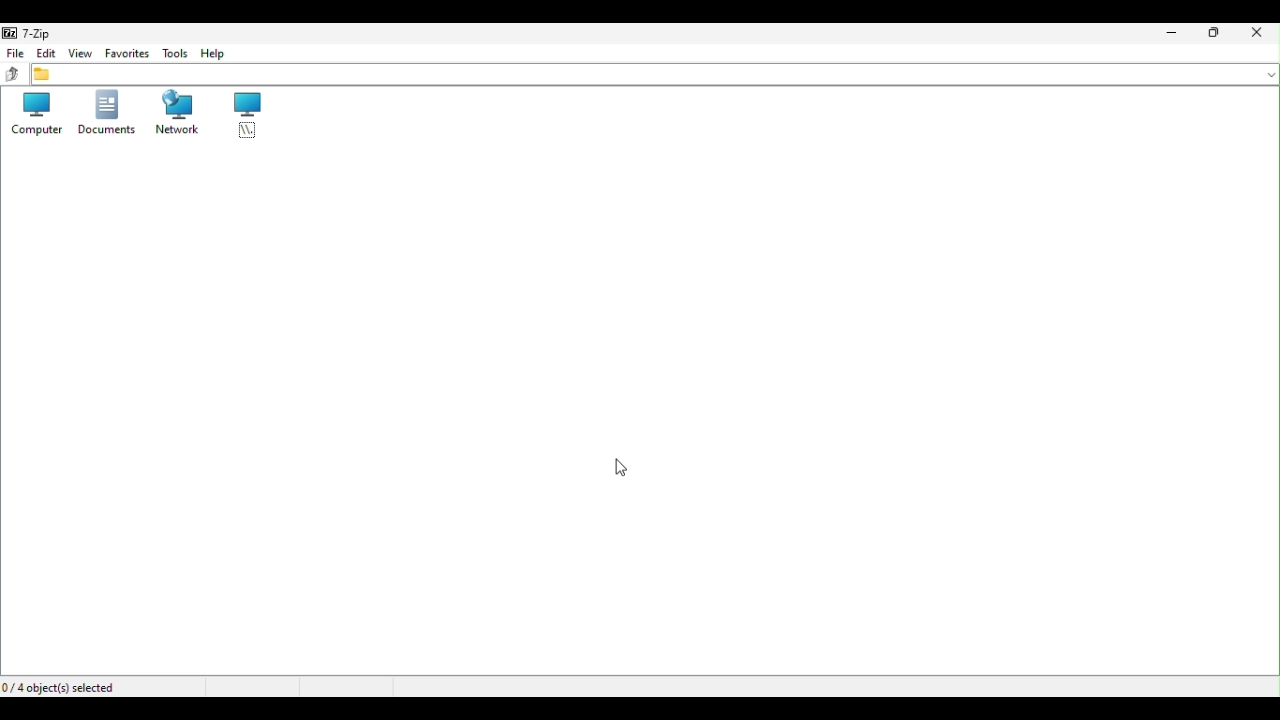 Image resolution: width=1280 pixels, height=720 pixels. Describe the element at coordinates (105, 115) in the screenshot. I see `Documents` at that location.